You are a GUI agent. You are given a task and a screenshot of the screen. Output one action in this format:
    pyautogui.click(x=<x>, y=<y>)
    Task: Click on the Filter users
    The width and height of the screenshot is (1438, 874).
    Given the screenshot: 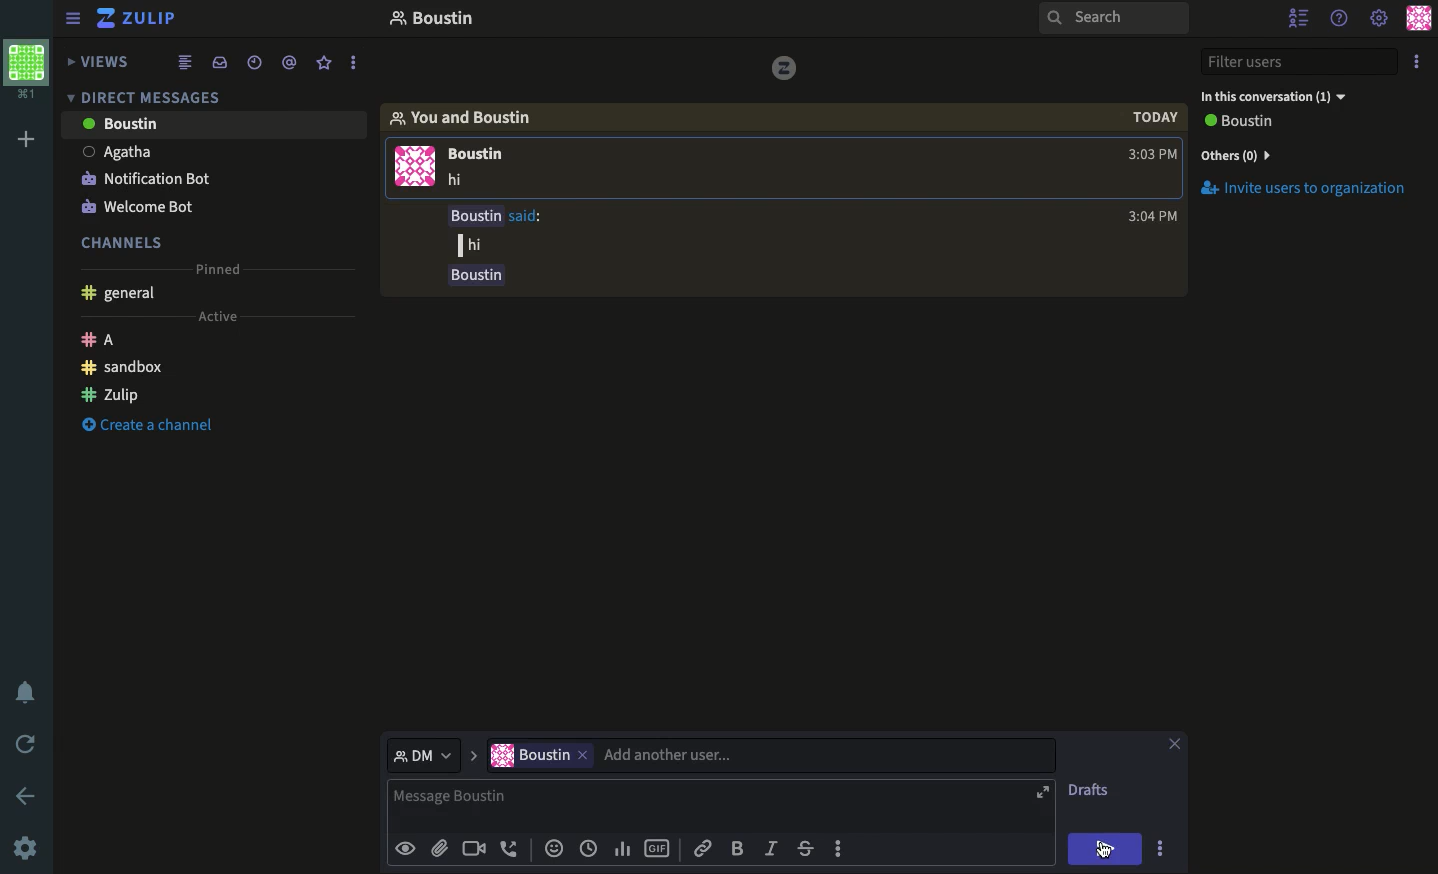 What is the action you would take?
    pyautogui.click(x=1302, y=63)
    